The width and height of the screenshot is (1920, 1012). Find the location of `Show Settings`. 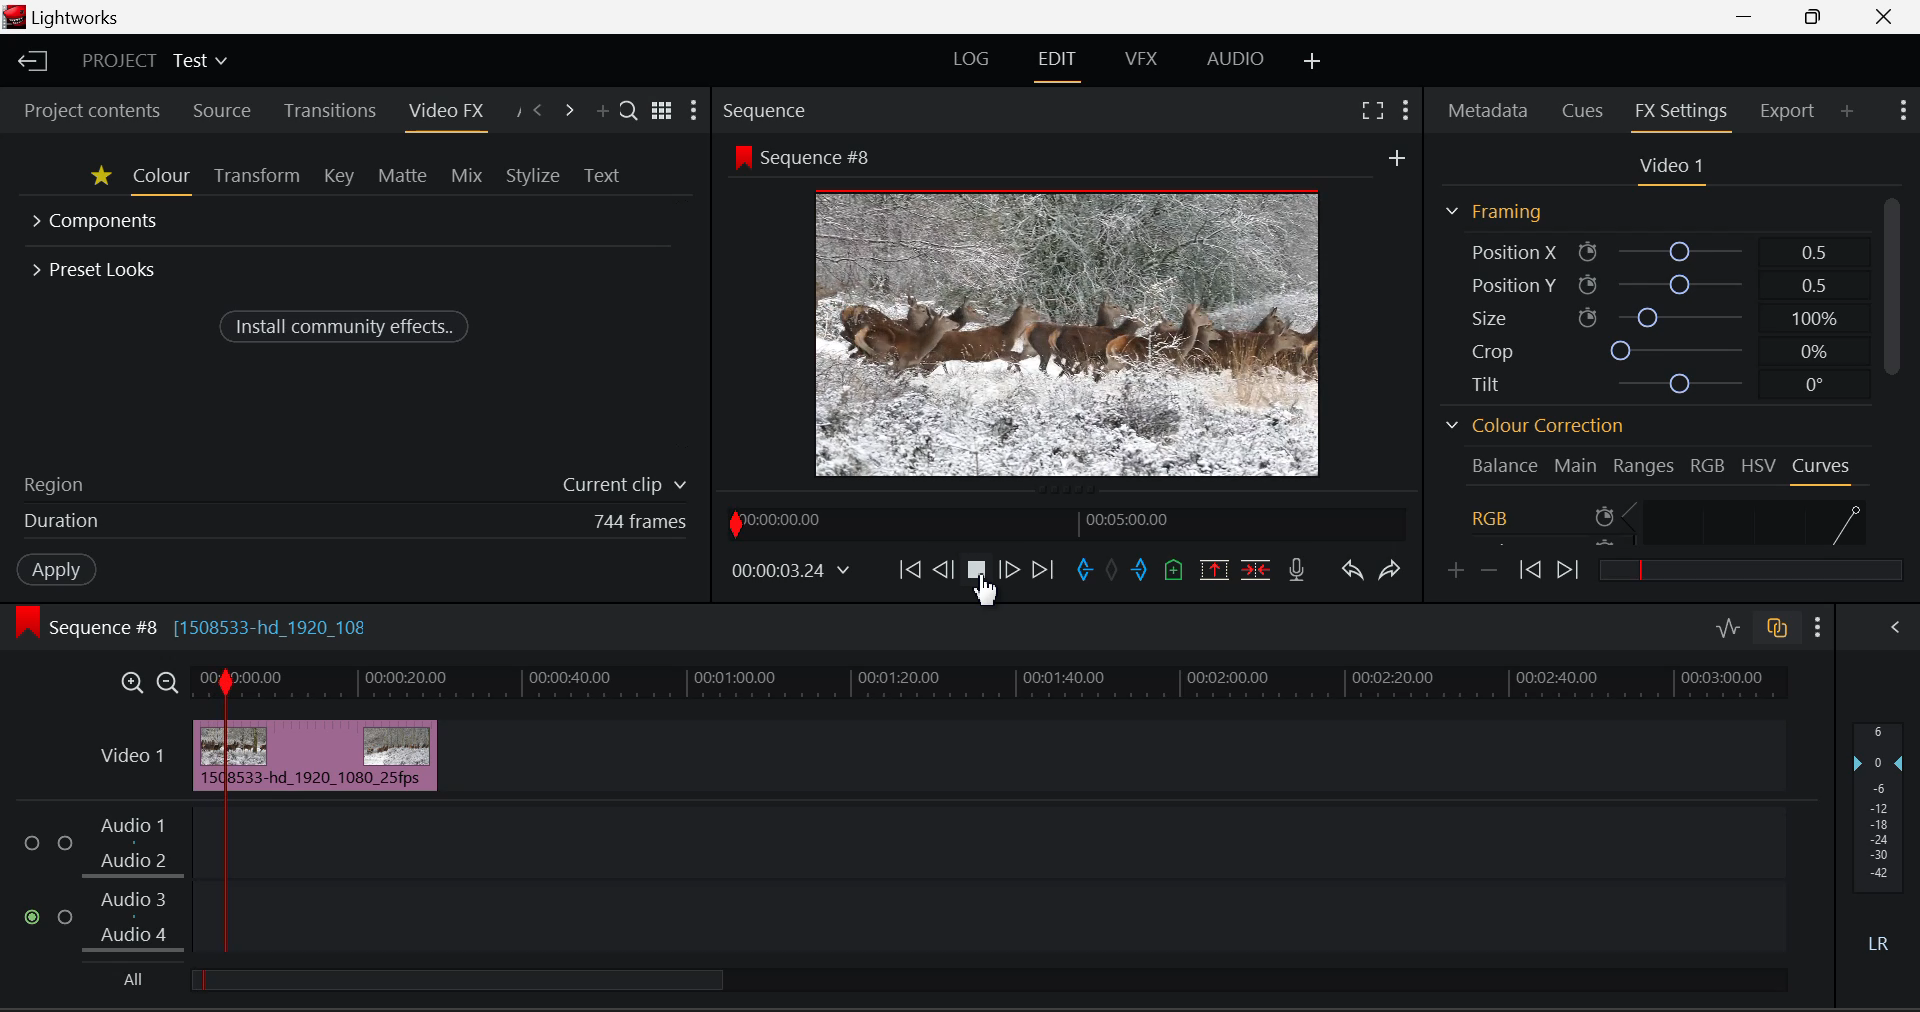

Show Settings is located at coordinates (696, 111).